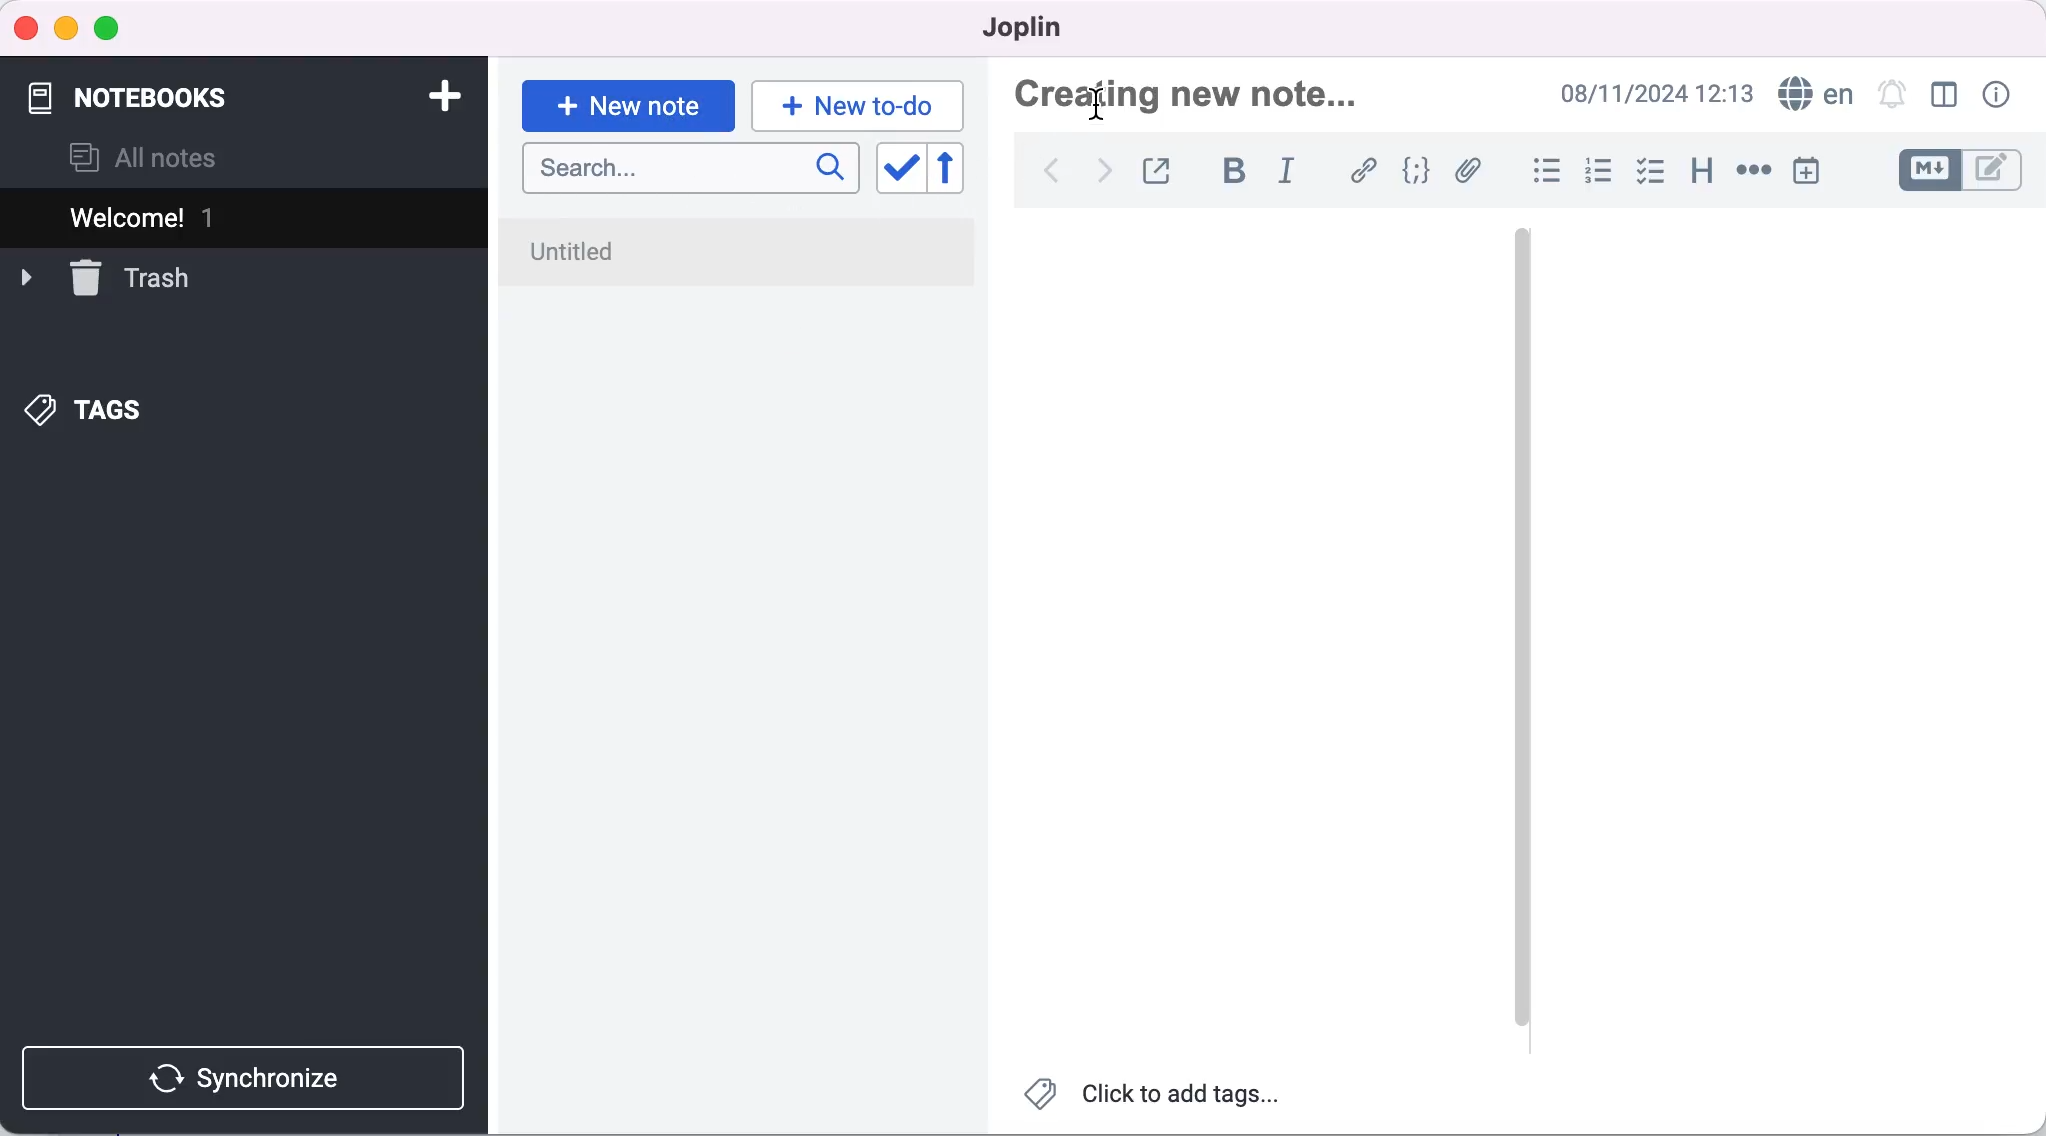  I want to click on untitled , so click(742, 253).